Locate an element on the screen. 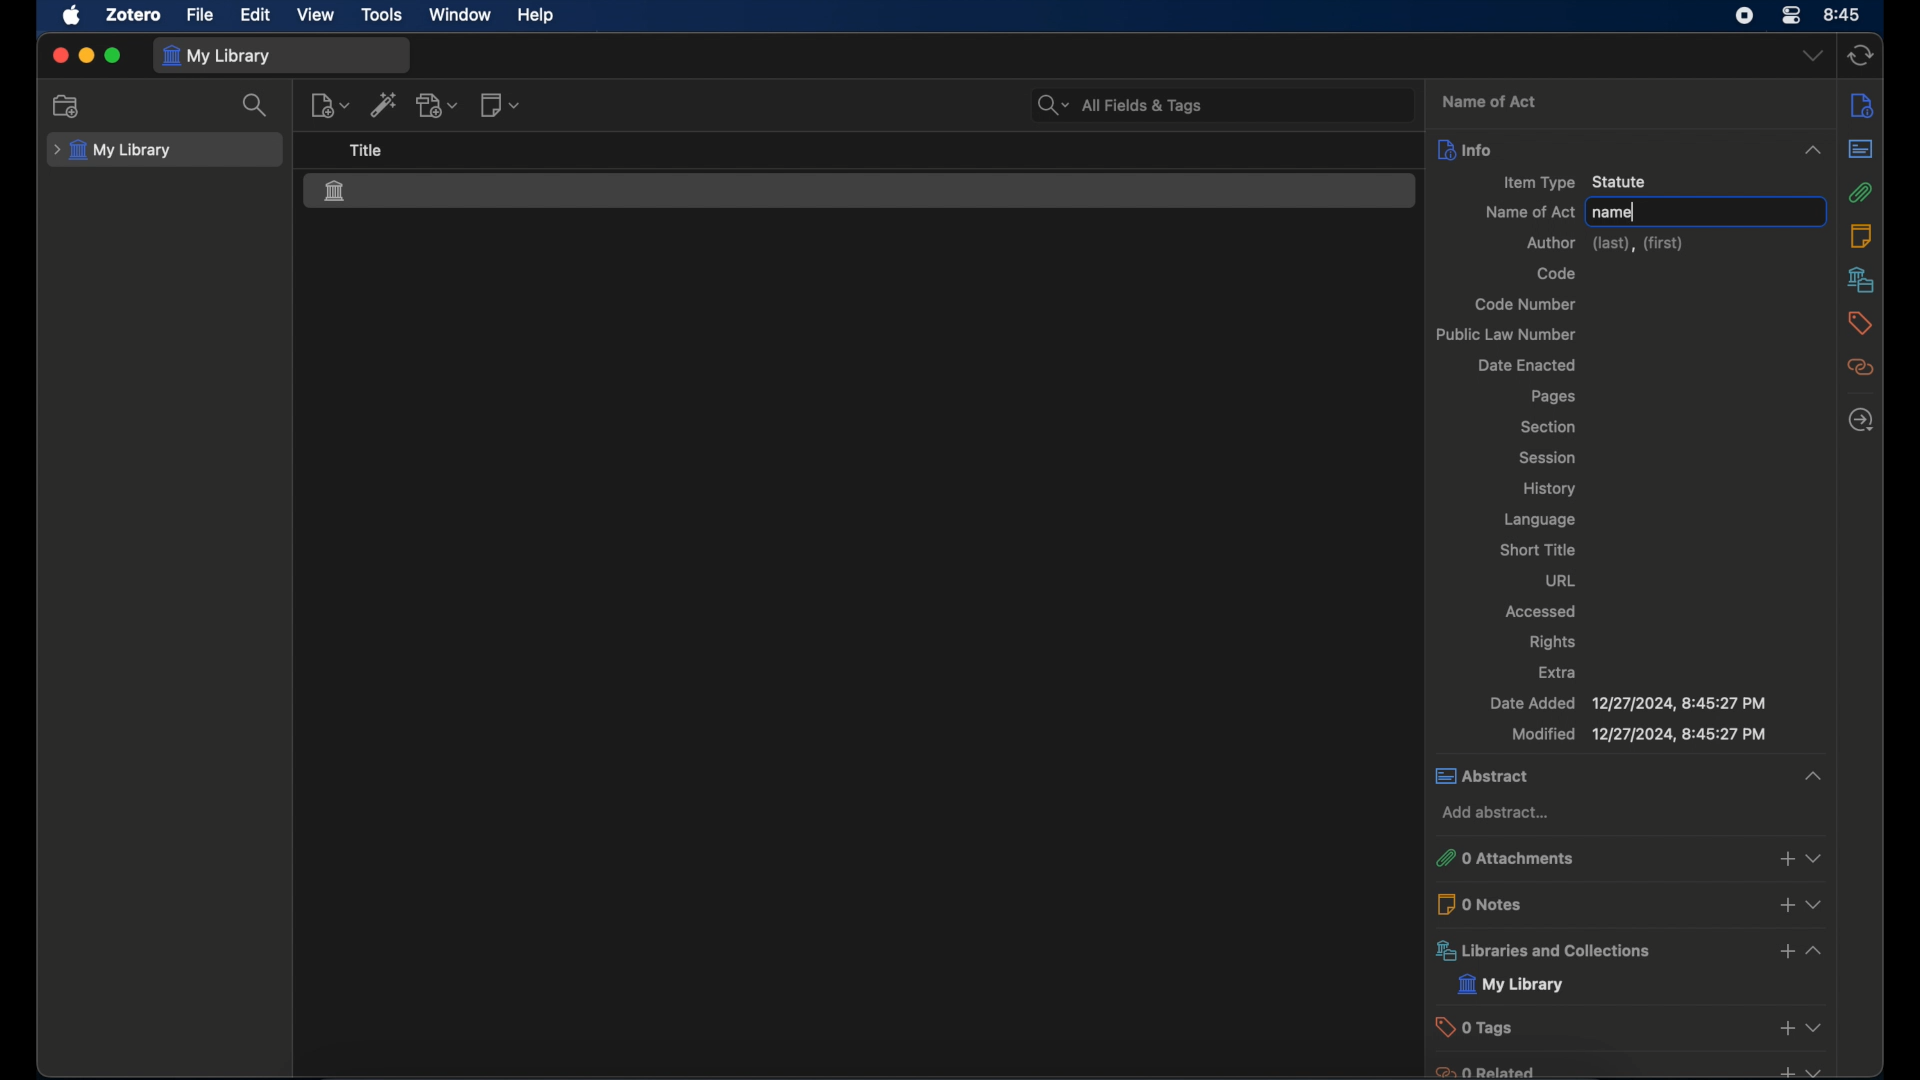 Image resolution: width=1920 pixels, height=1080 pixels. history is located at coordinates (1550, 490).